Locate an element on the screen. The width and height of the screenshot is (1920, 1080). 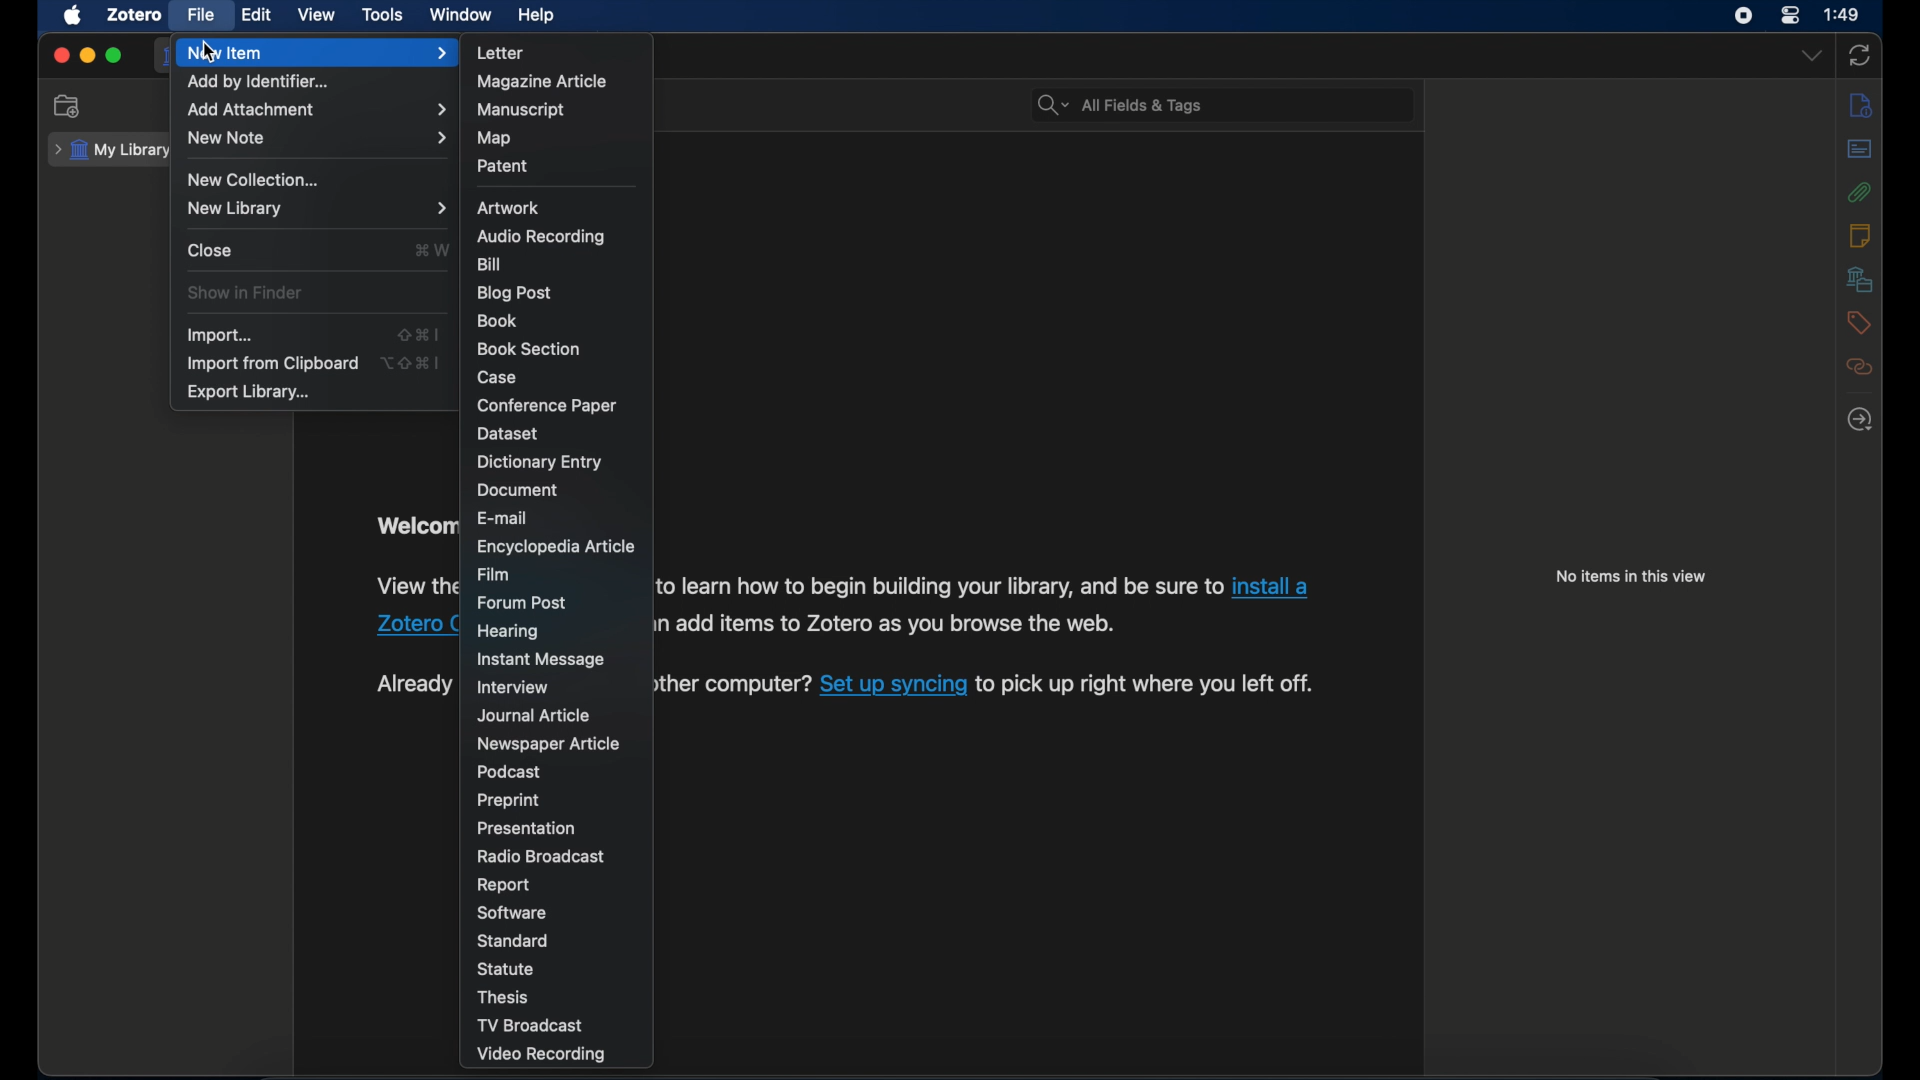
dictionary entry is located at coordinates (539, 462).